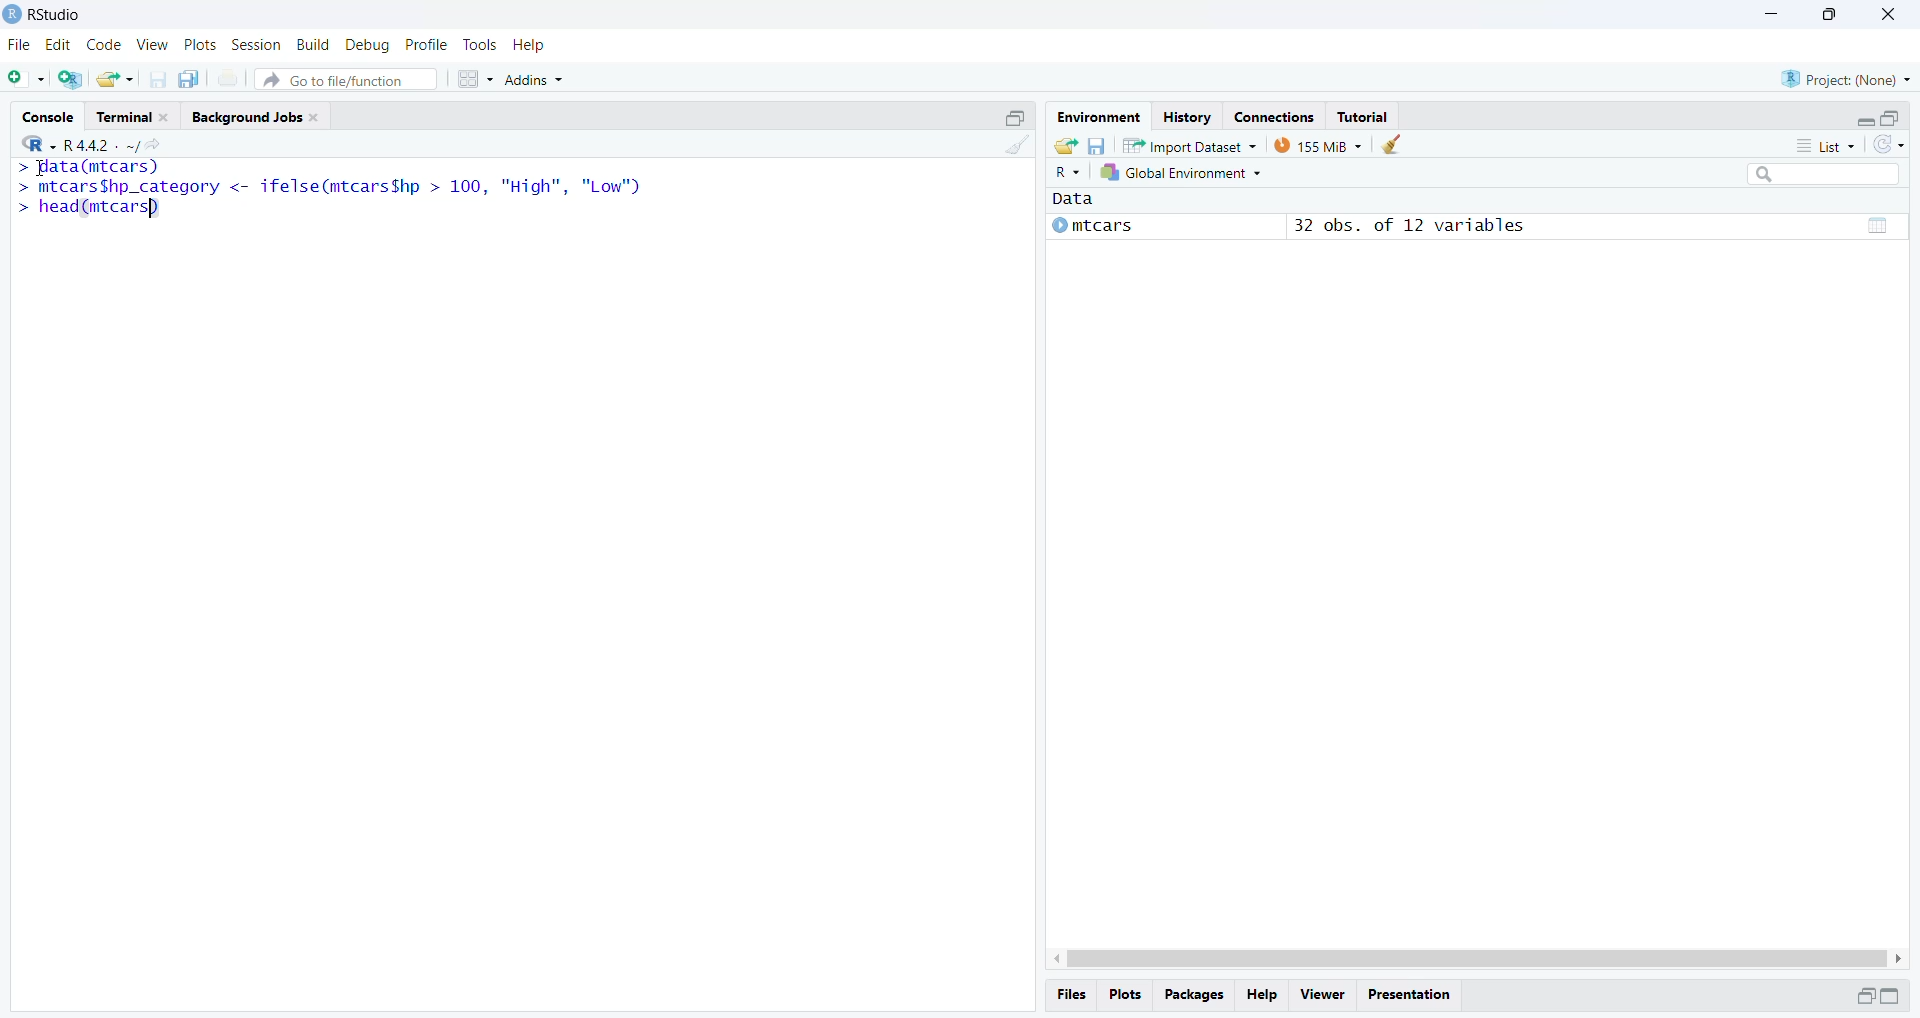 This screenshot has width=1920, height=1018. What do you see at coordinates (540, 75) in the screenshot?
I see `Addins` at bounding box center [540, 75].